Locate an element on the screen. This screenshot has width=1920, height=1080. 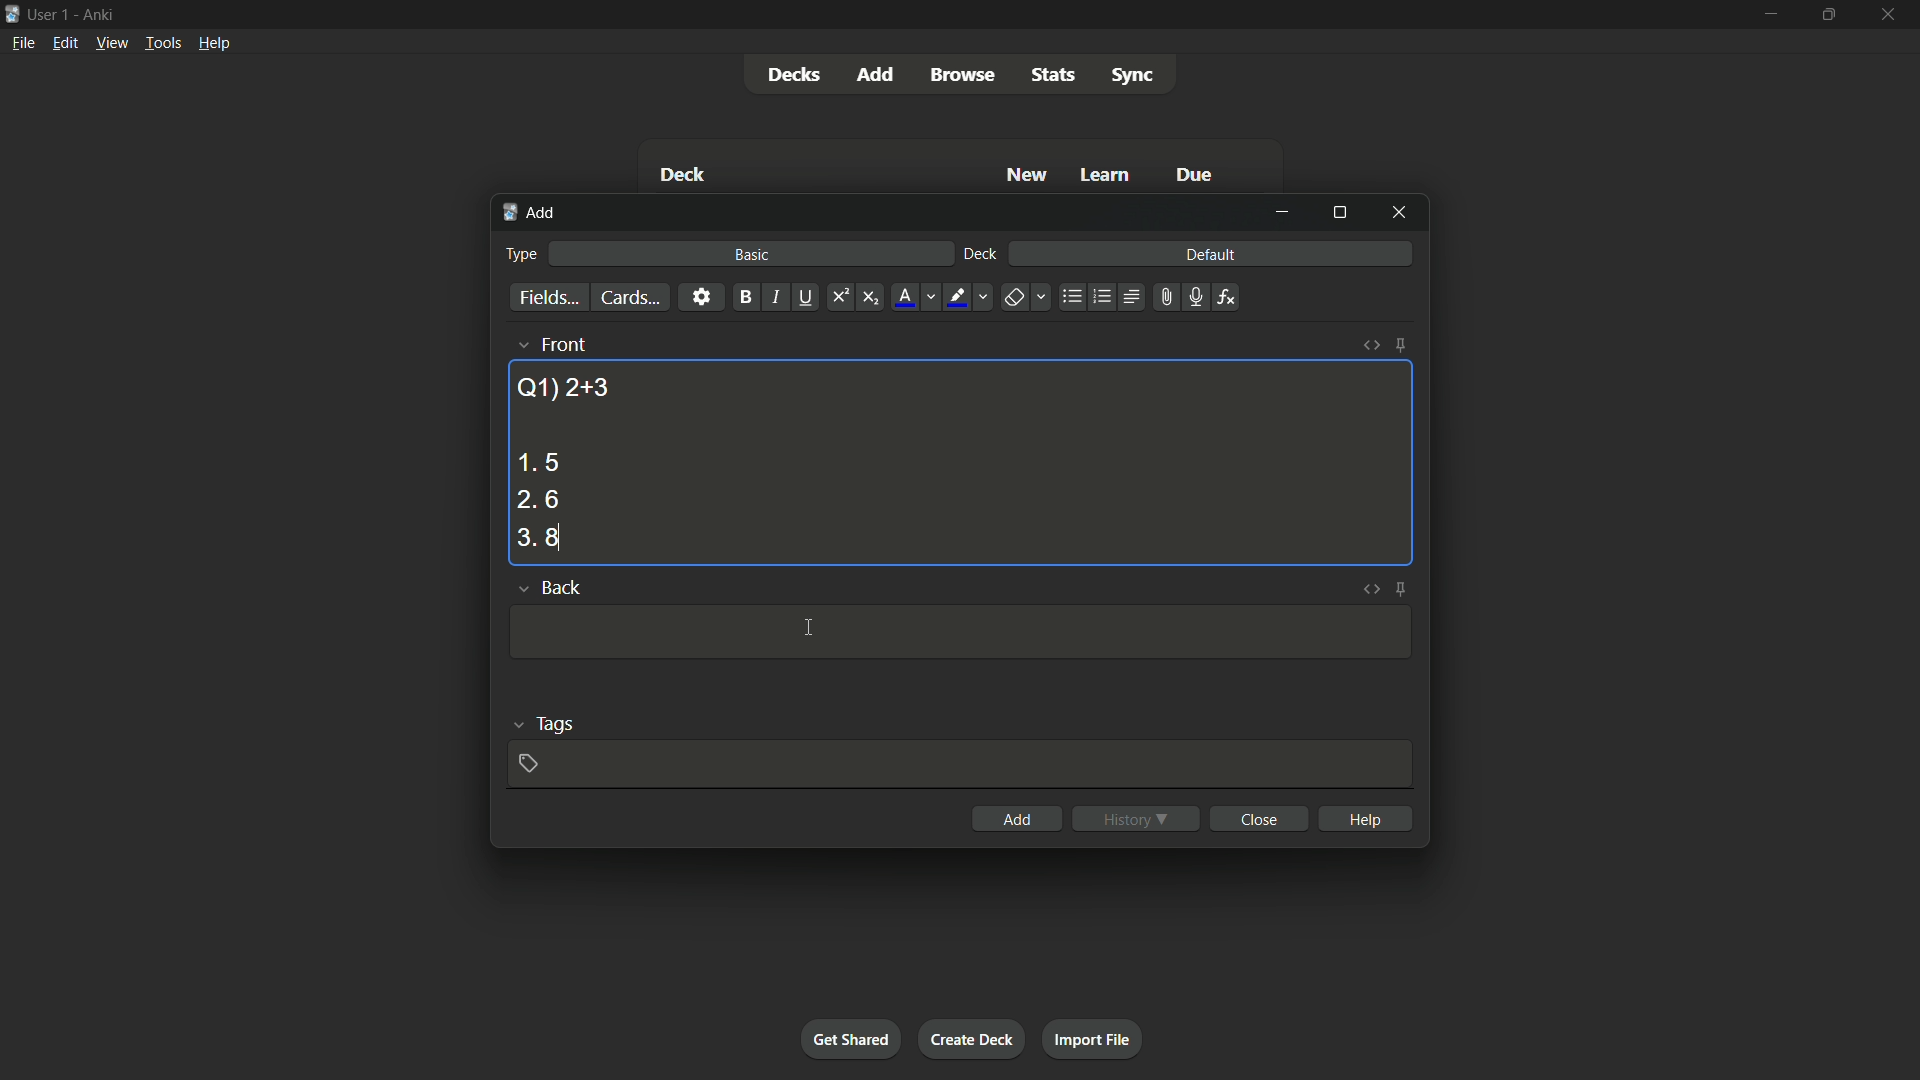
new is located at coordinates (1028, 174).